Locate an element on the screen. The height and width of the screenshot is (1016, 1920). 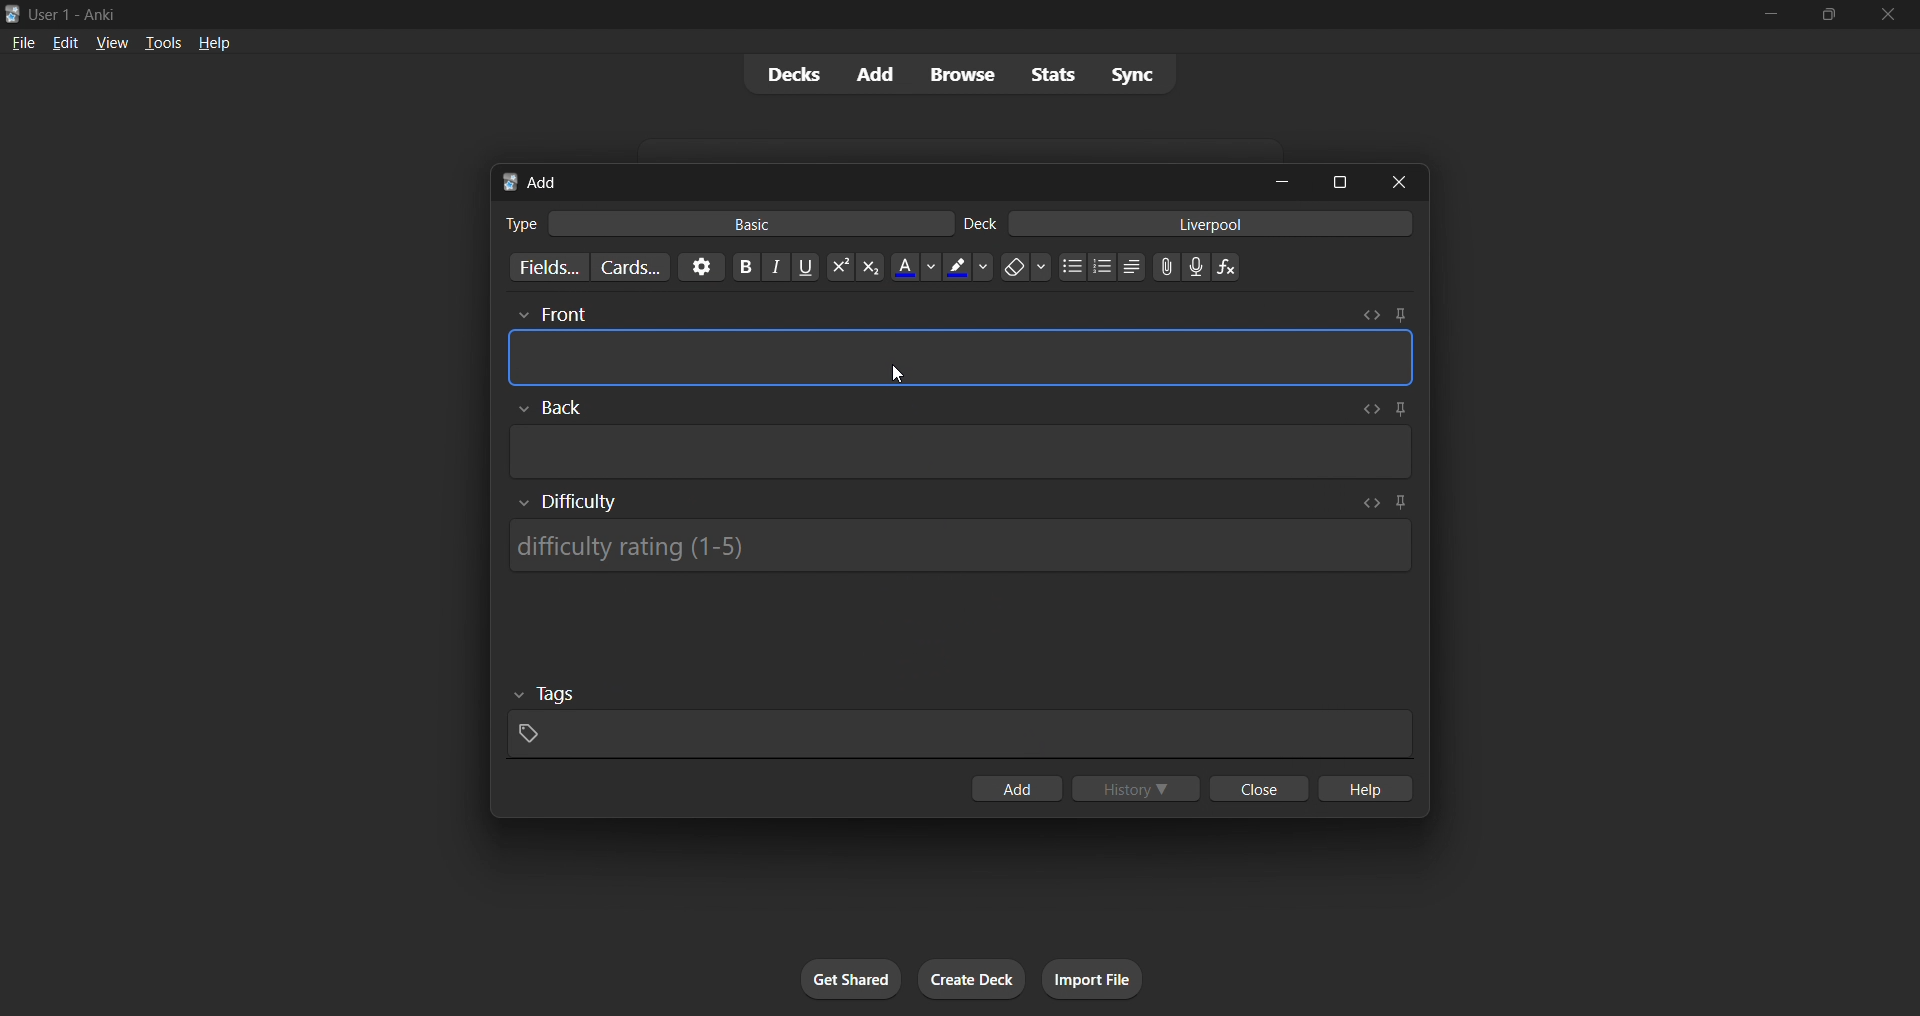
add title bar is located at coordinates (543, 182).